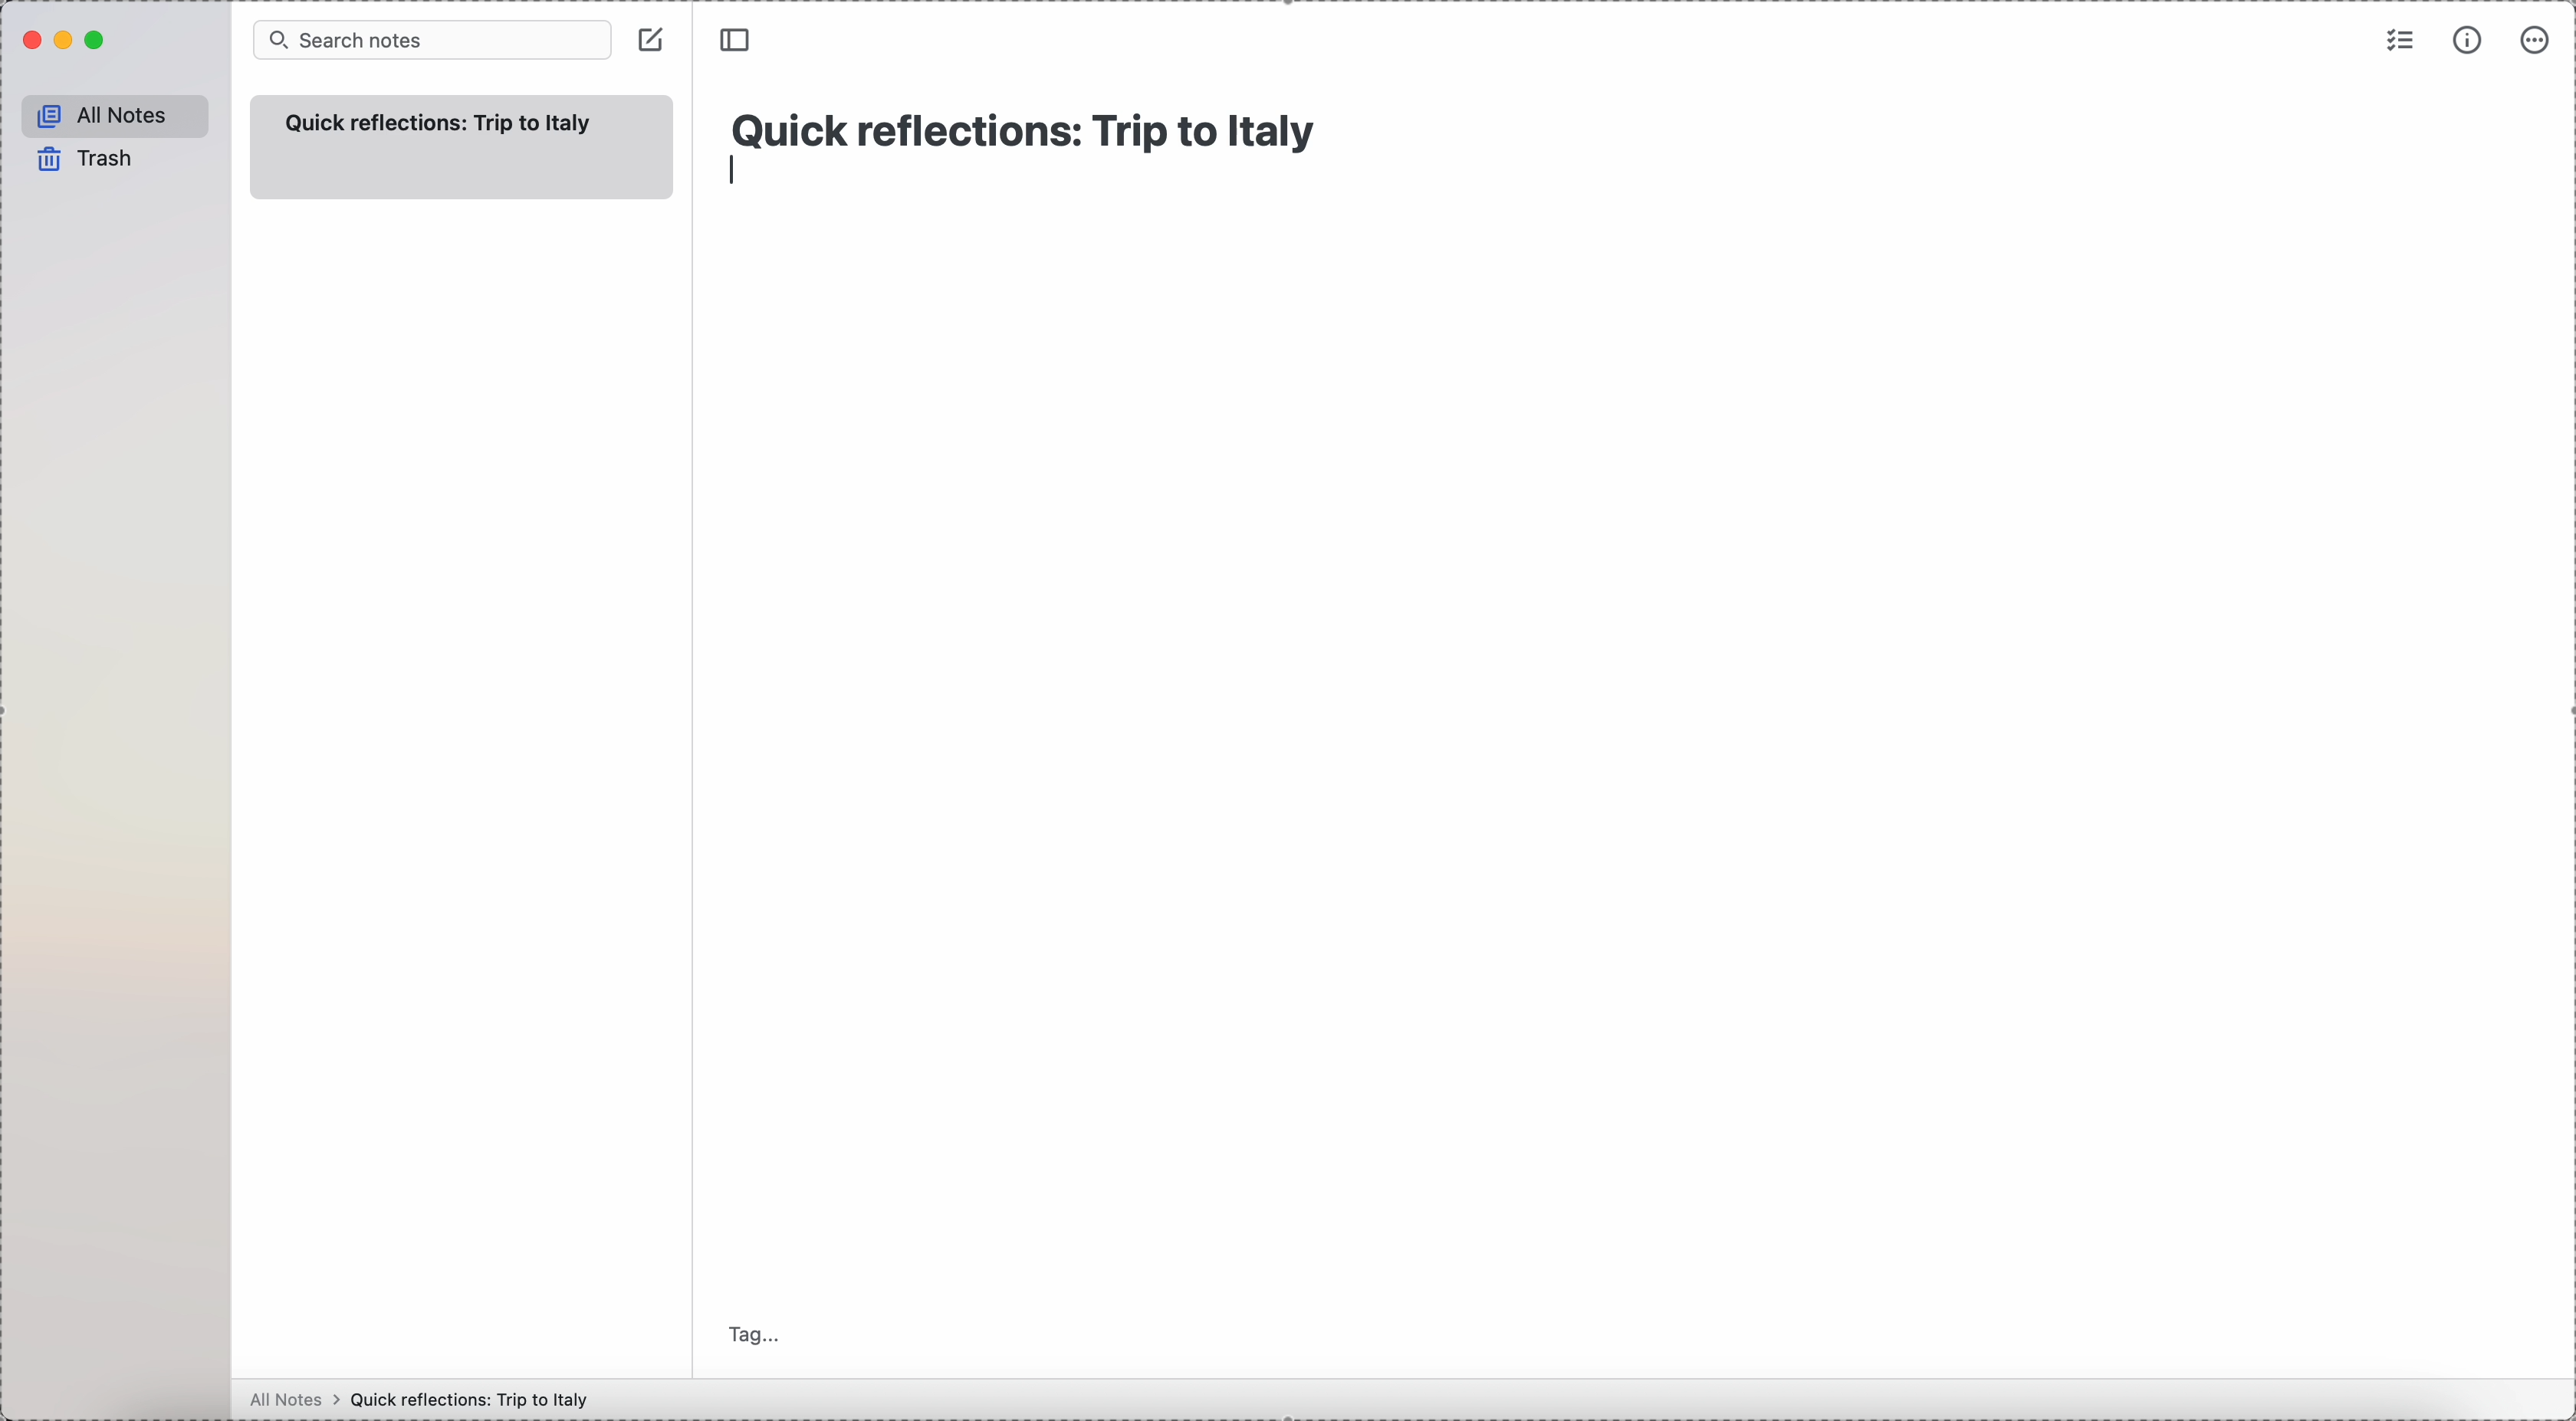 The image size is (2576, 1421). Describe the element at coordinates (475, 1399) in the screenshot. I see `Quick reflections: Trip to Italy` at that location.